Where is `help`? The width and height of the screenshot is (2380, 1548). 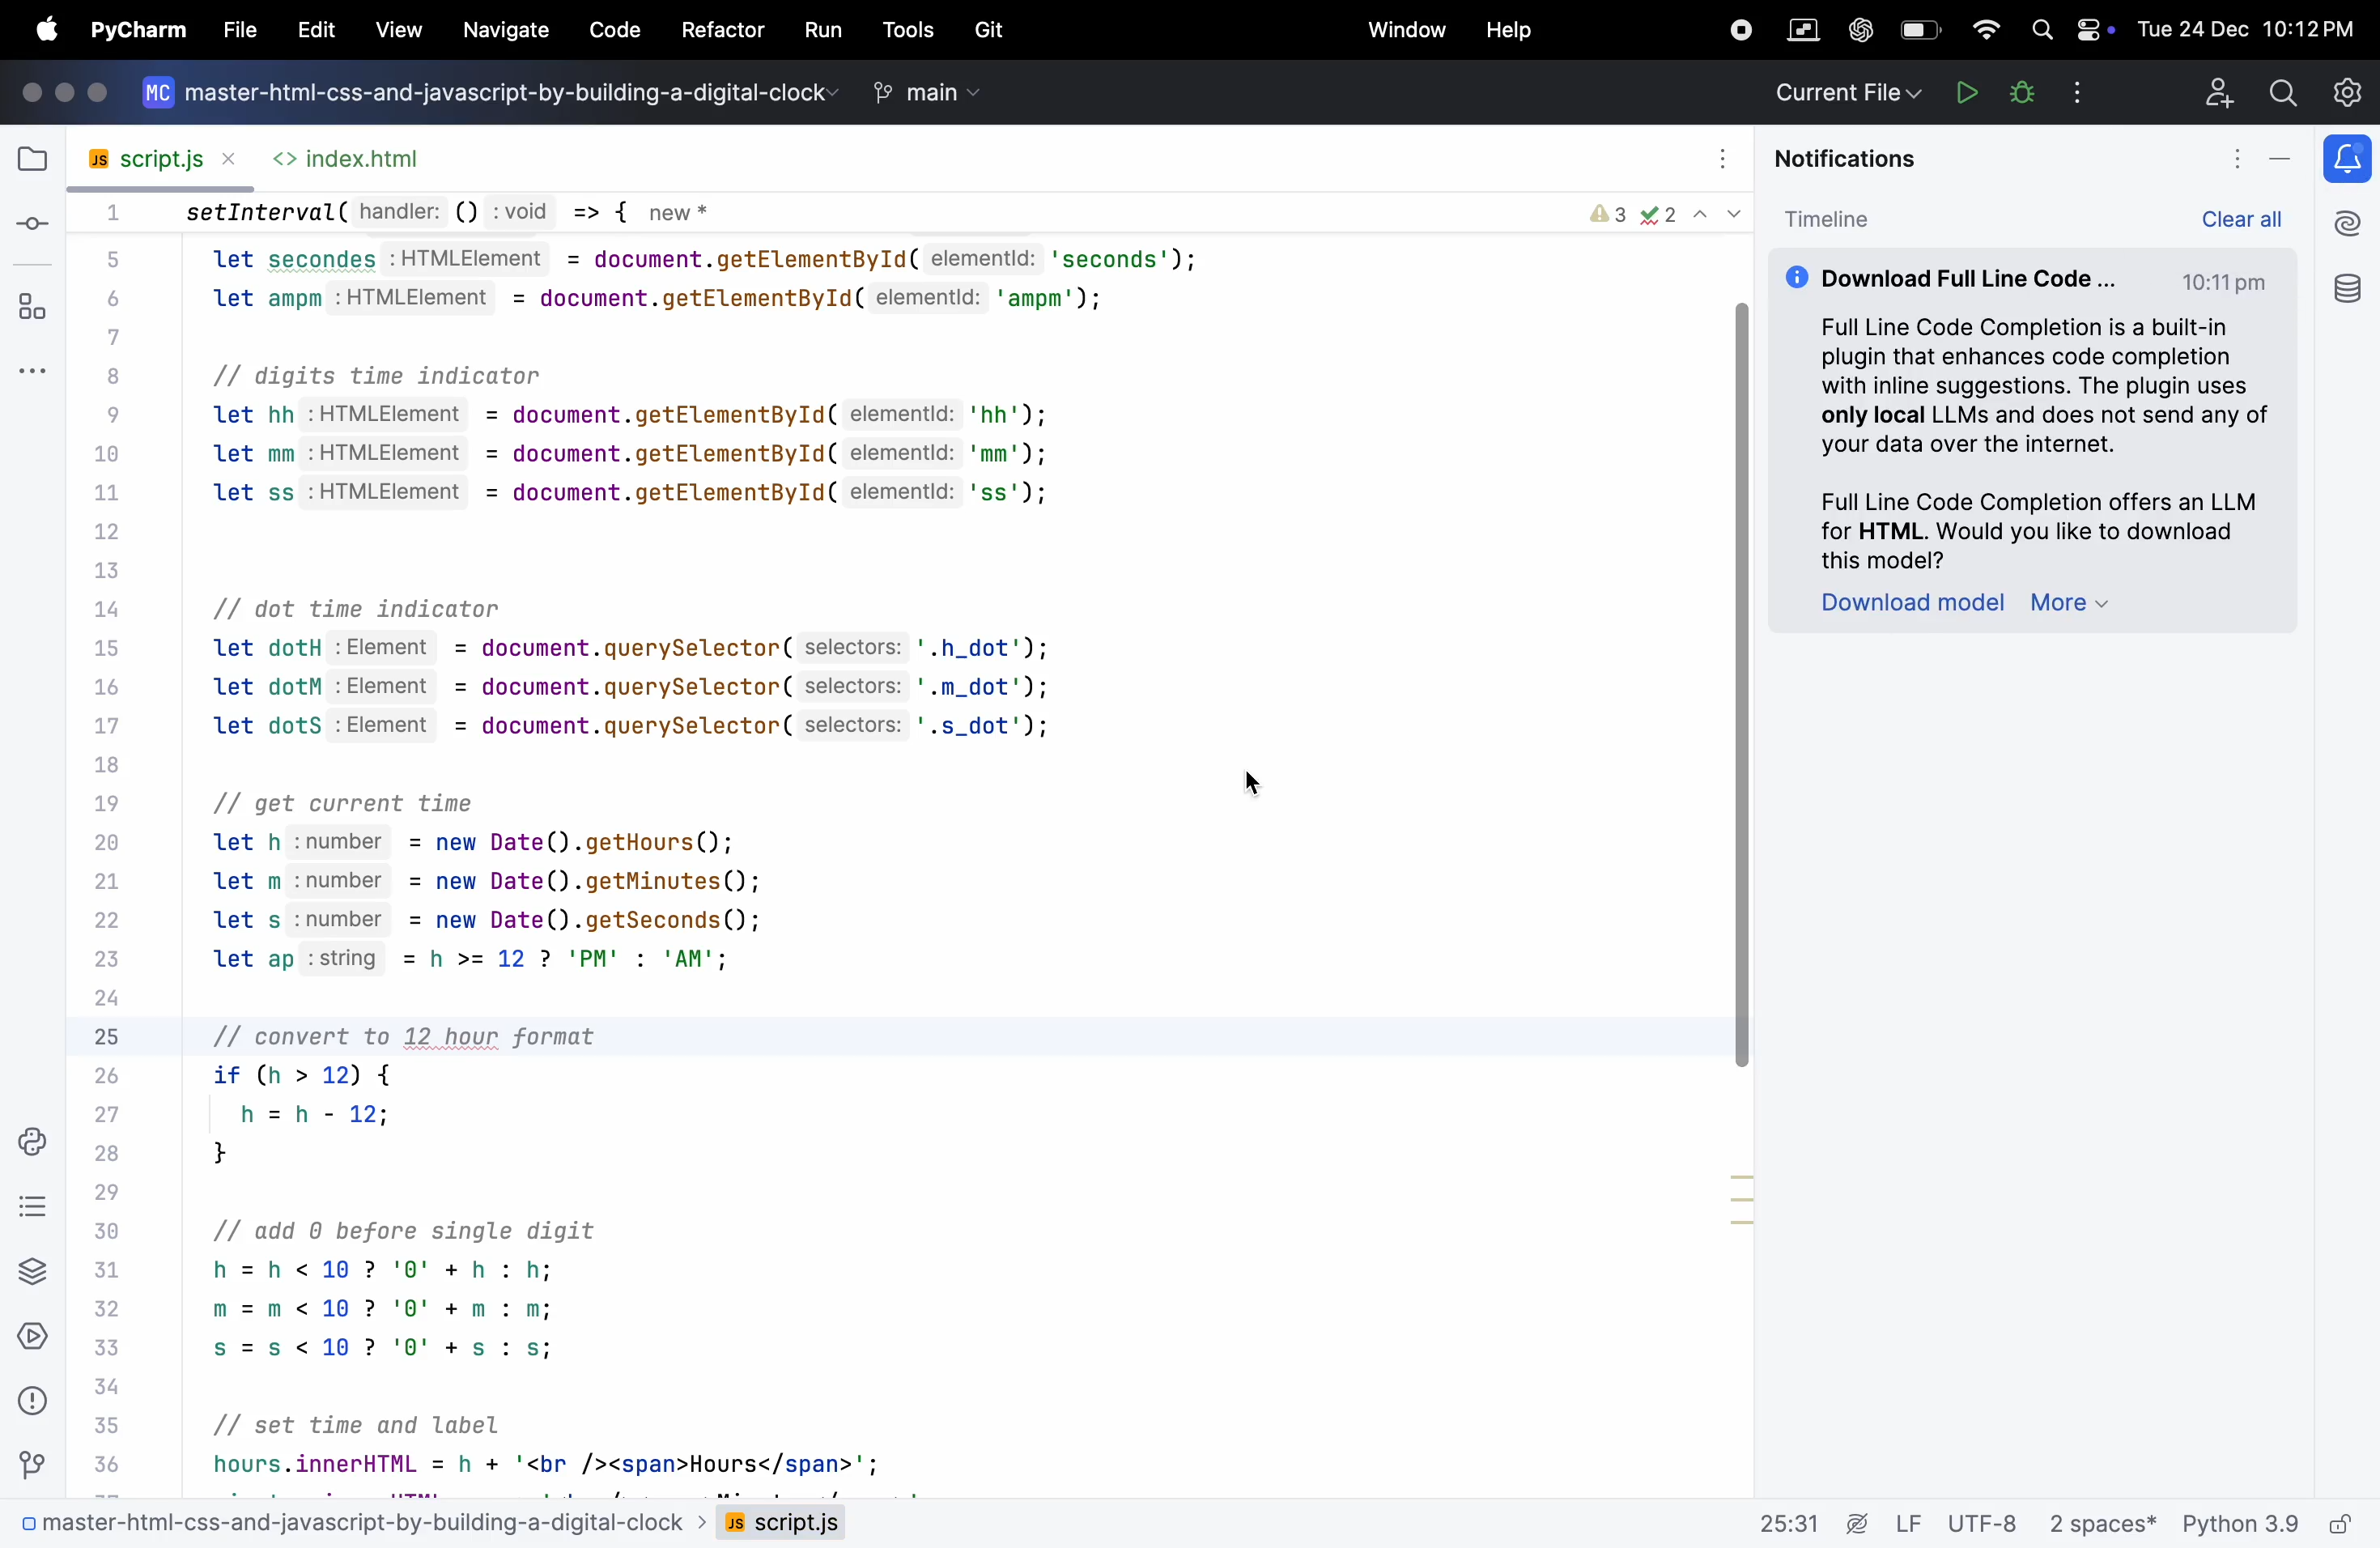
help is located at coordinates (1505, 32).